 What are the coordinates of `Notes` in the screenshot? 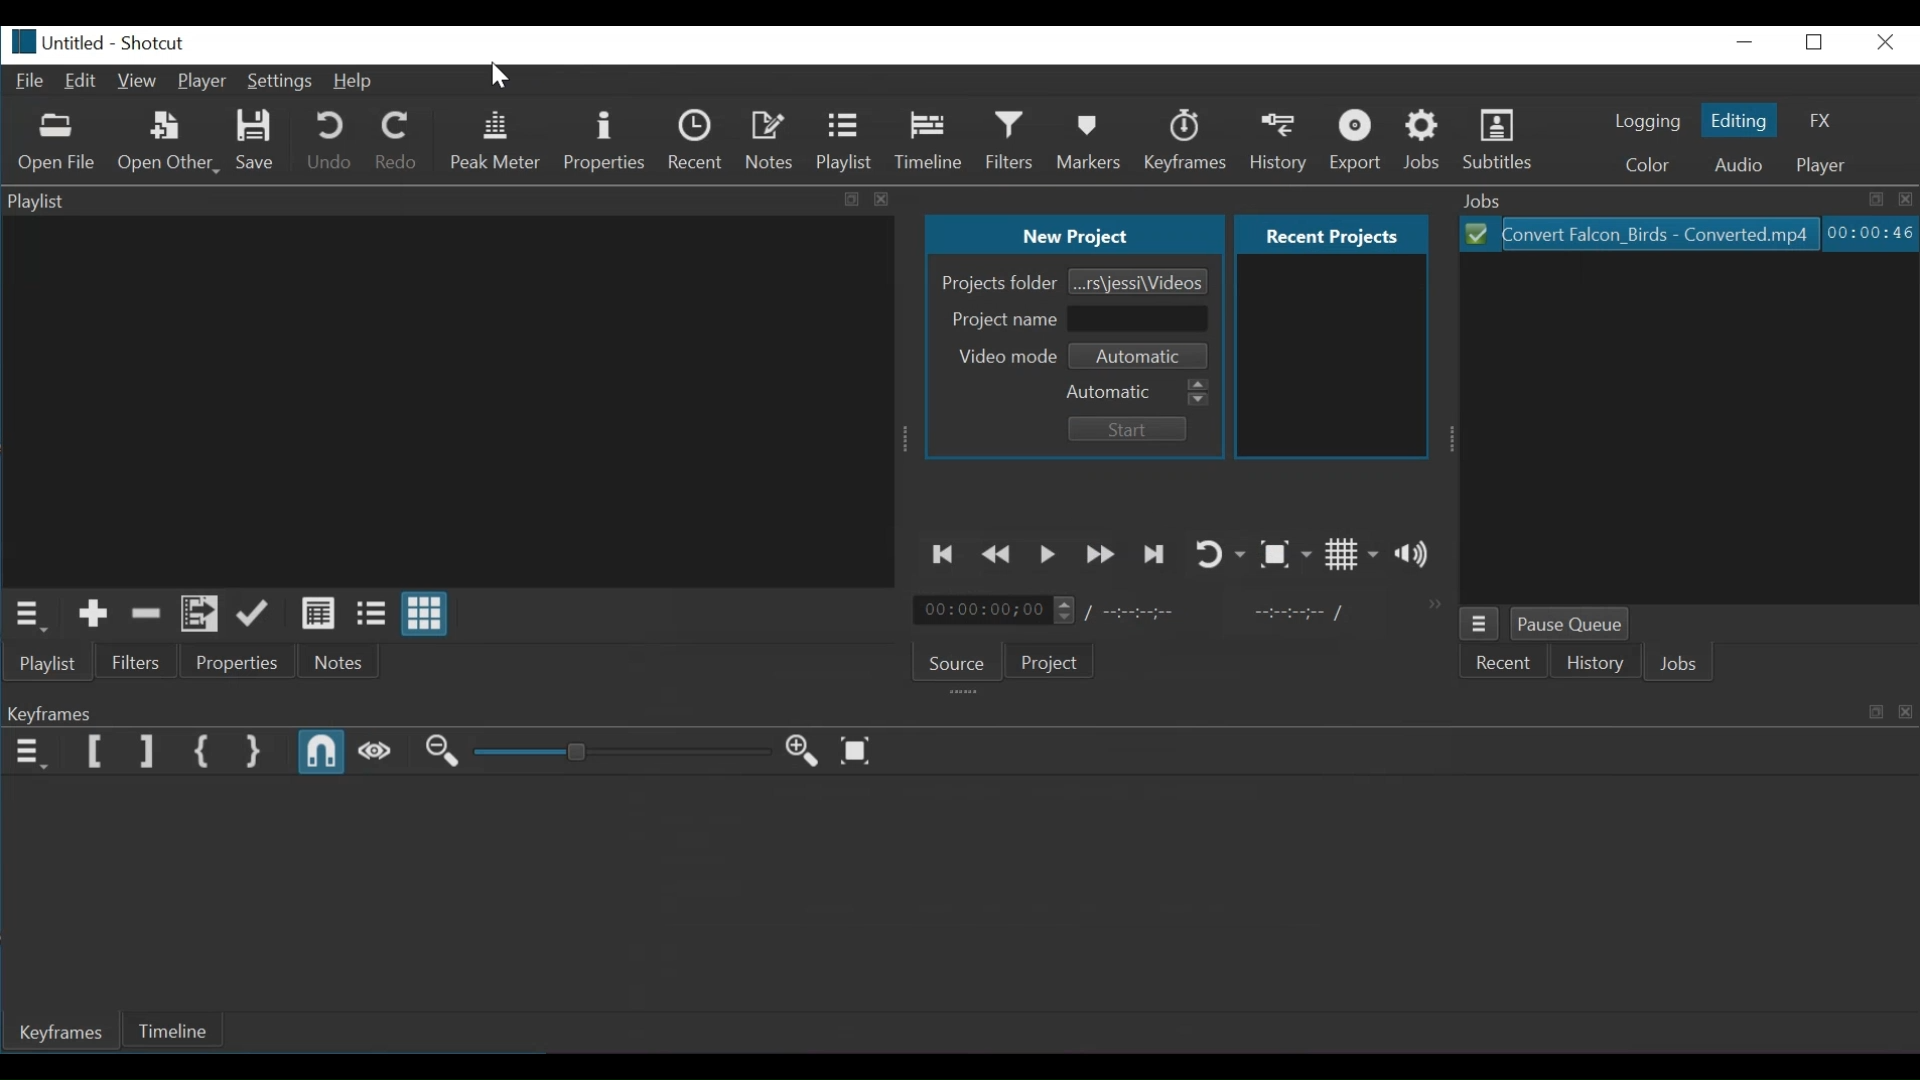 It's located at (770, 140).